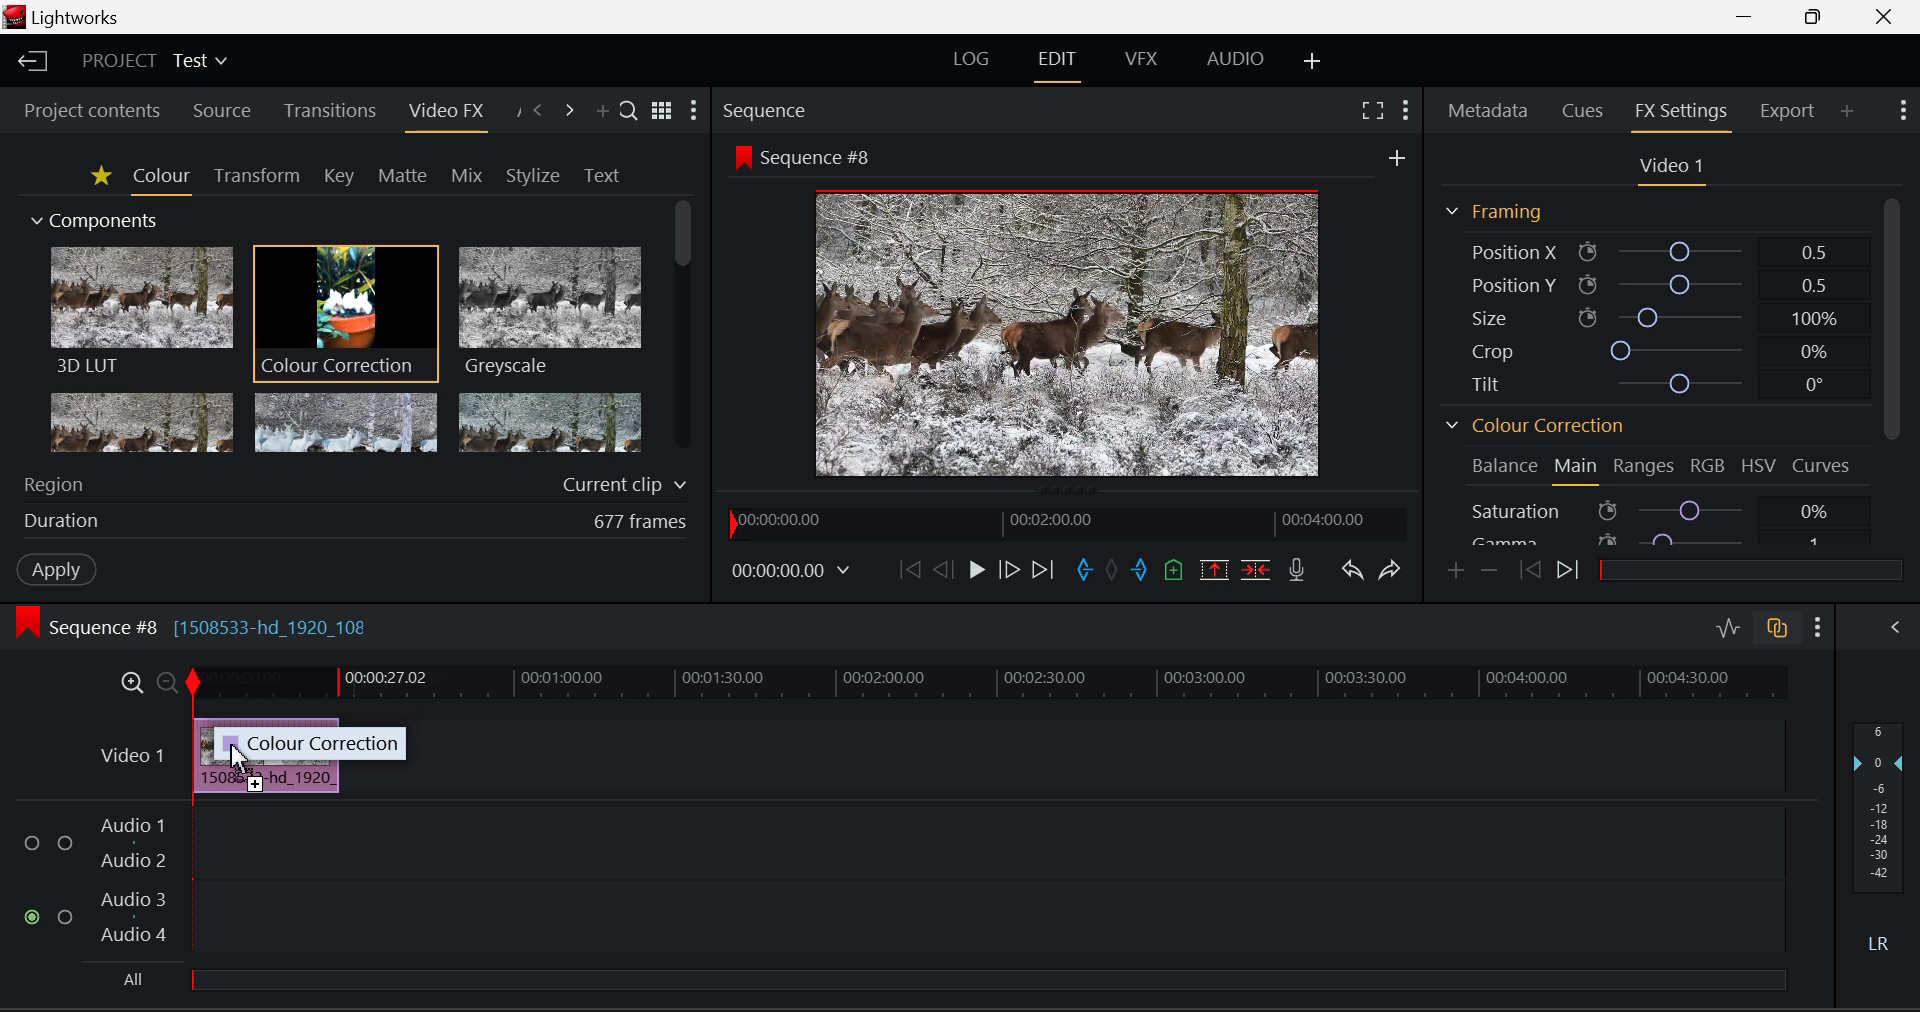 The width and height of the screenshot is (1920, 1012). I want to click on Toggle between title and list view, so click(661, 108).